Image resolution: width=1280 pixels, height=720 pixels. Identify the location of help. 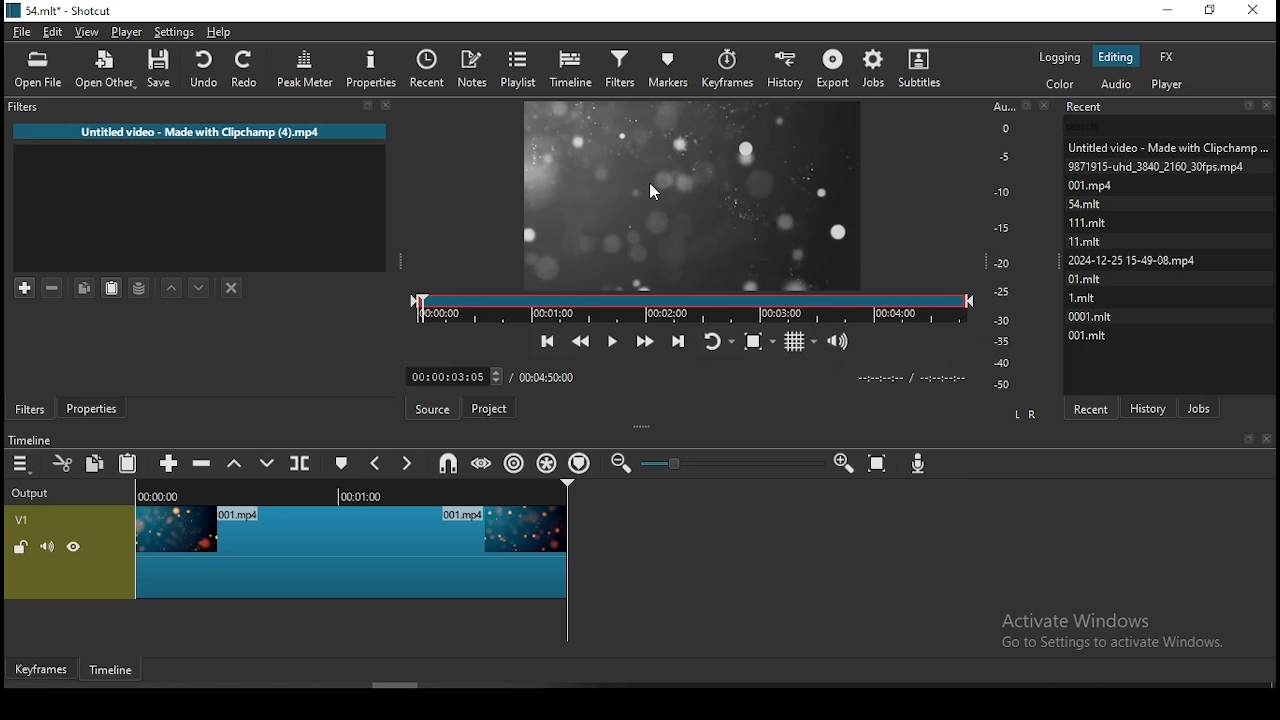
(218, 32).